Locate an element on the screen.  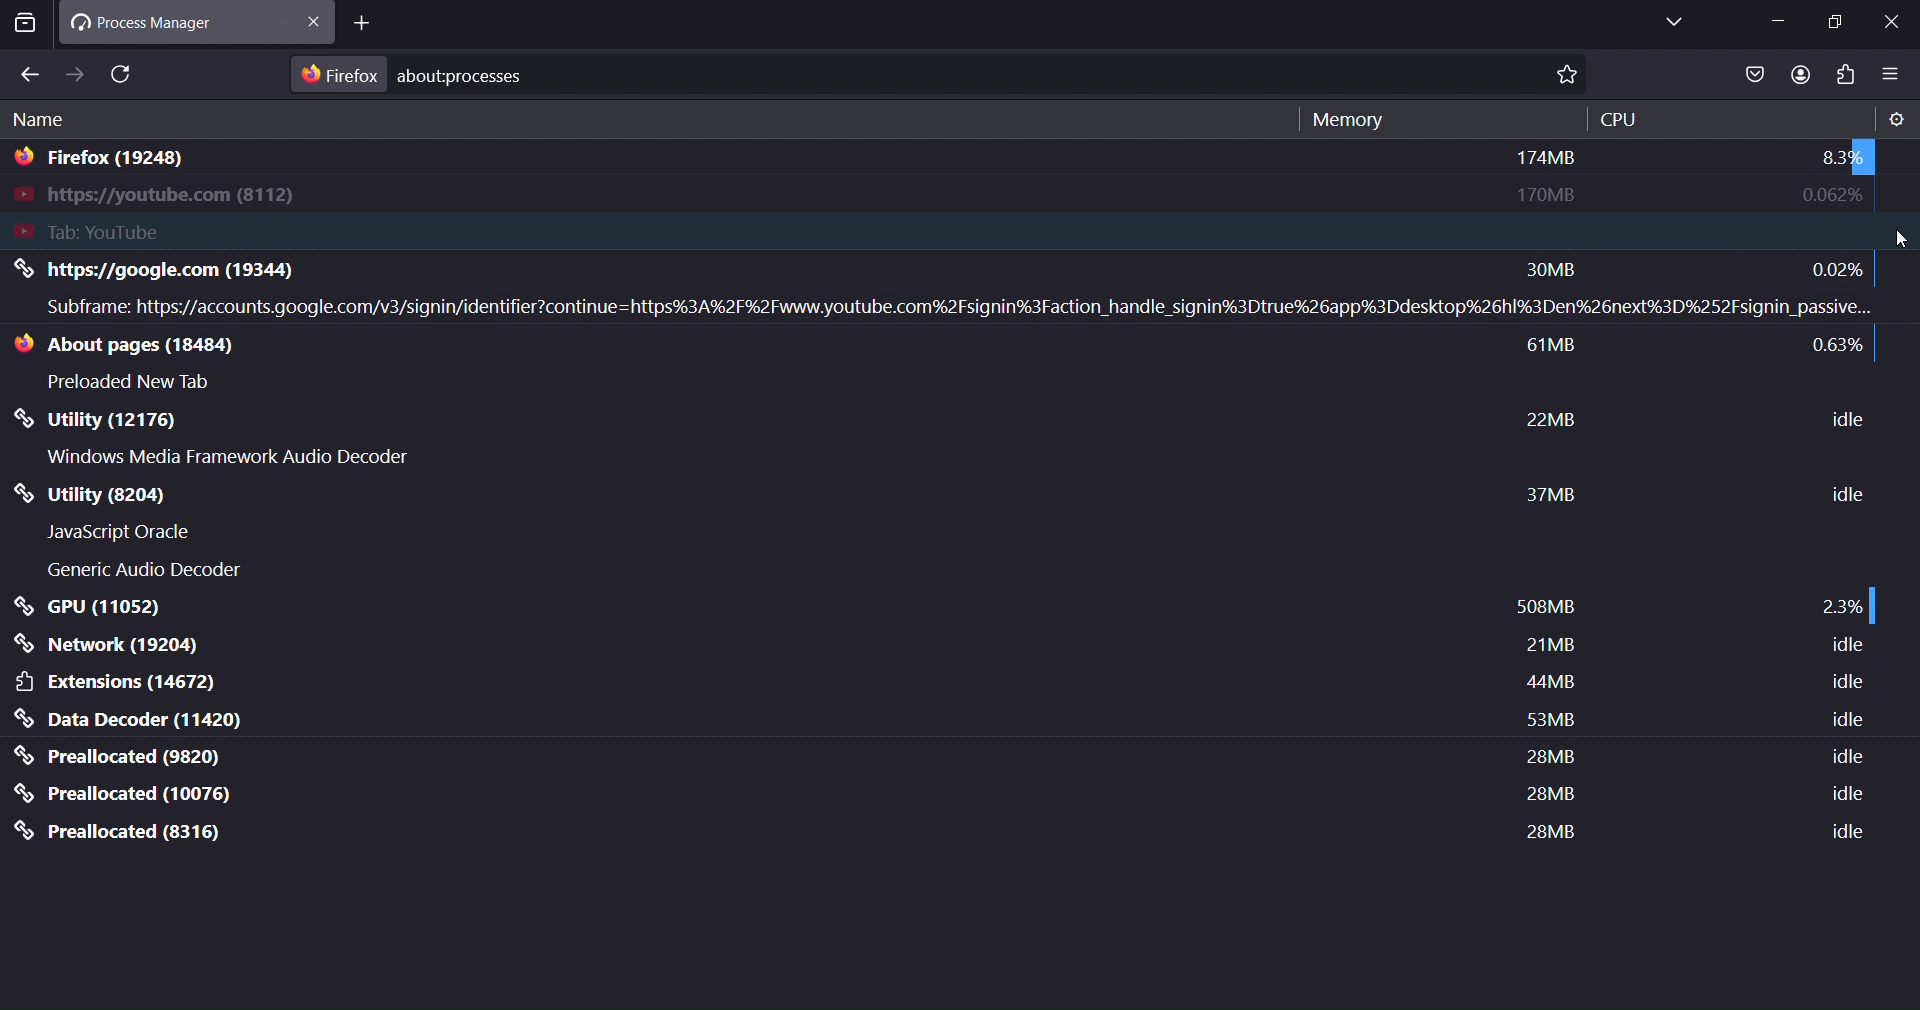
0.63% is located at coordinates (1836, 348).